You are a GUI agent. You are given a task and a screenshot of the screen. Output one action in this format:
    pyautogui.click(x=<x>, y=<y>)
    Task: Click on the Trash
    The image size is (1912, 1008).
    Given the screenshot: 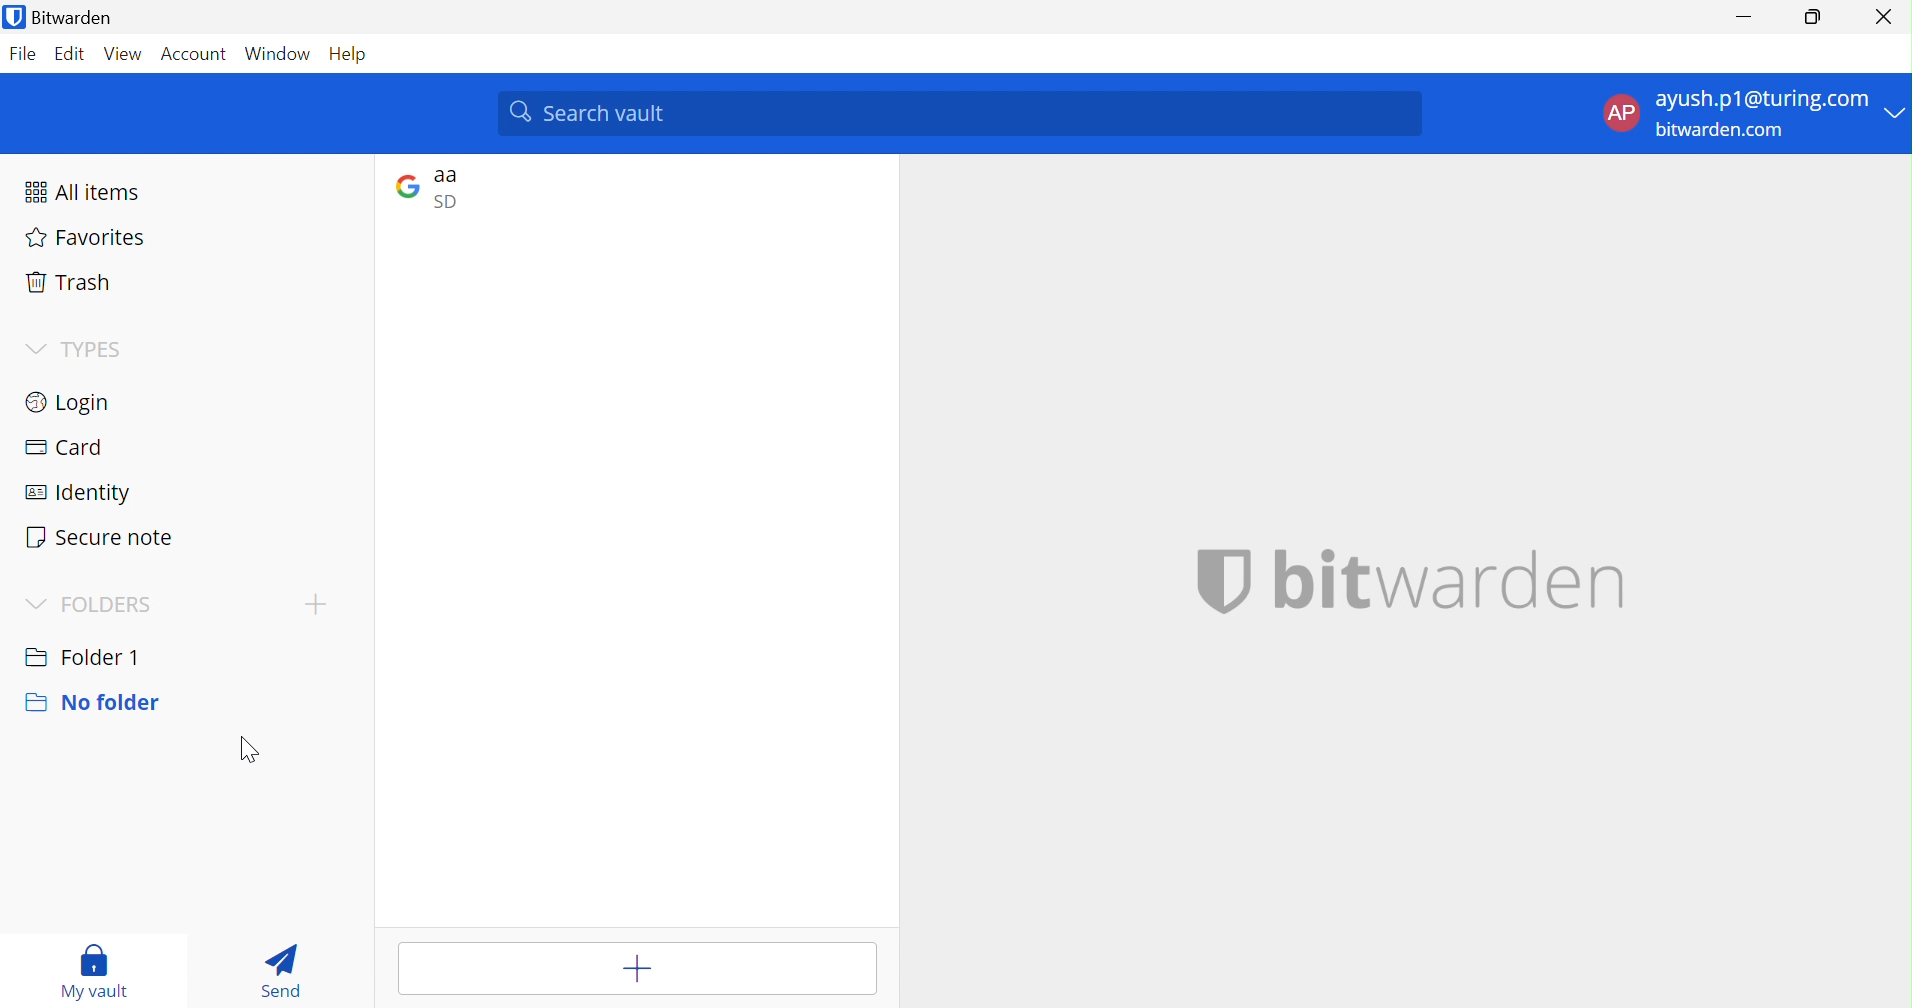 What is the action you would take?
    pyautogui.click(x=74, y=283)
    